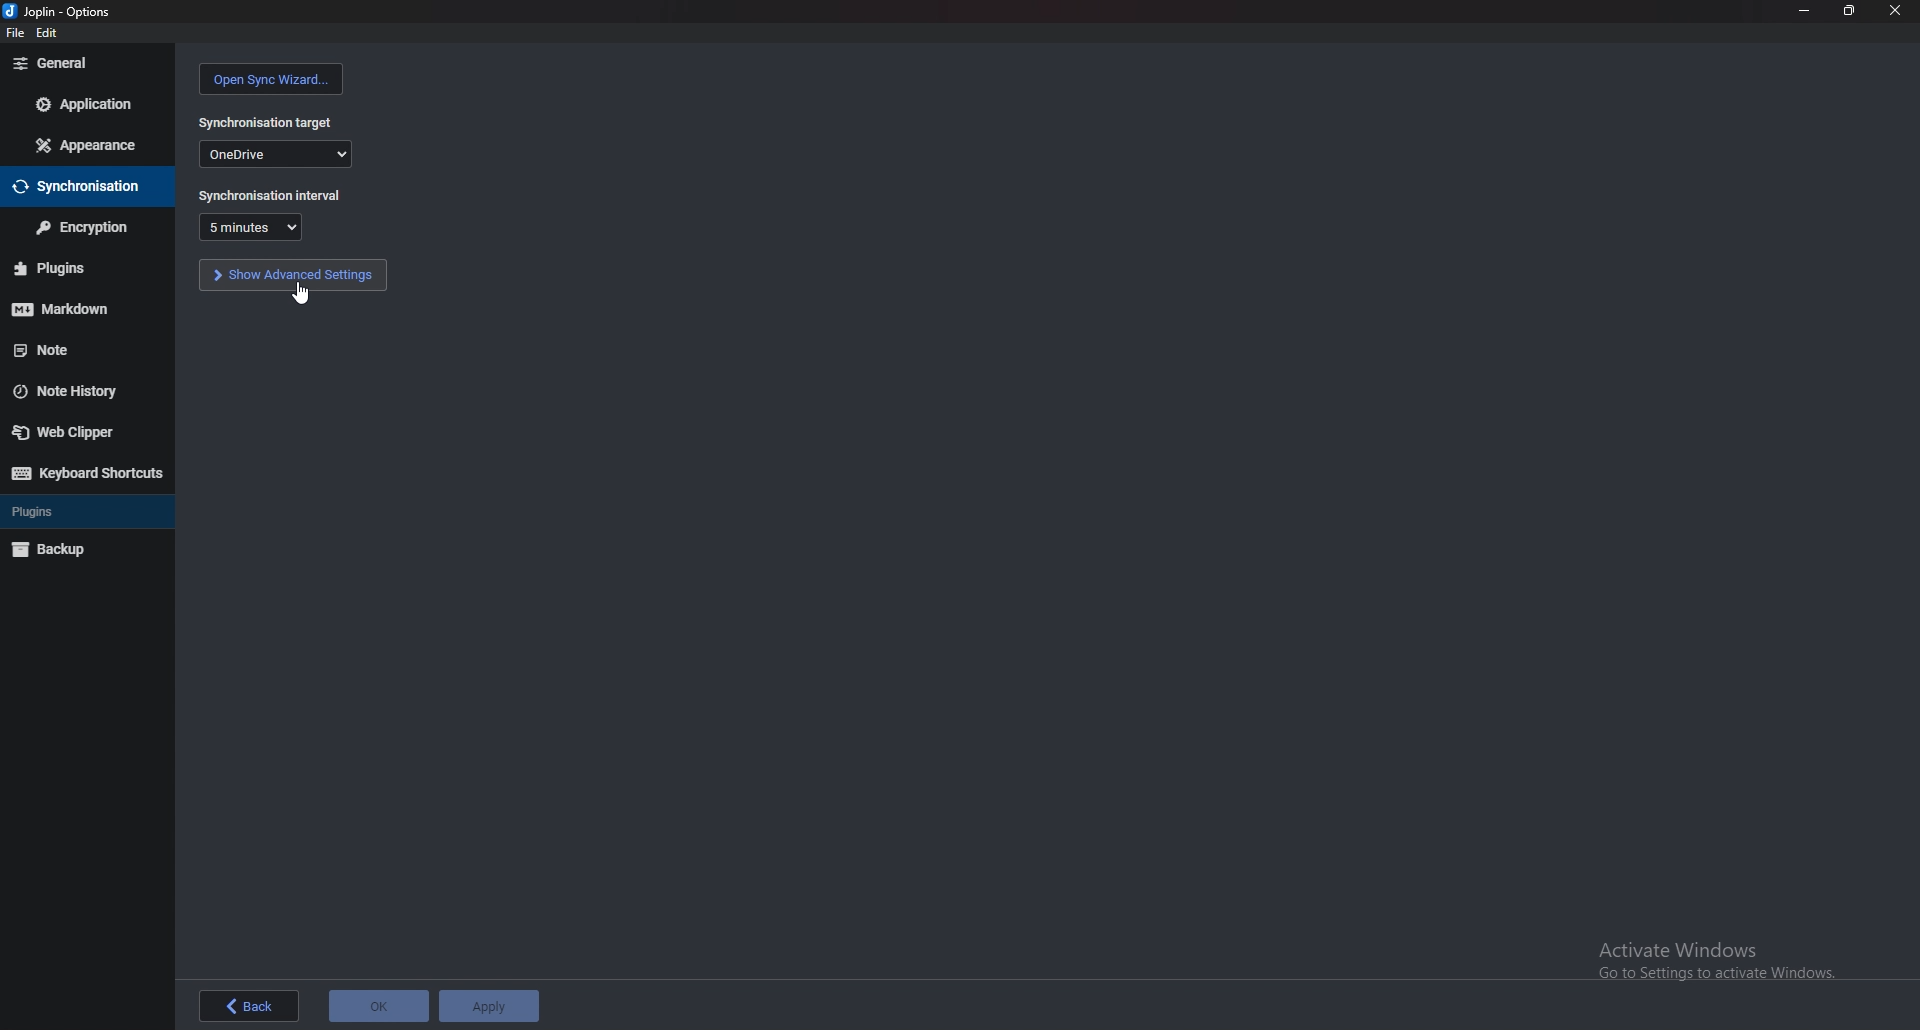 This screenshot has height=1030, width=1920. Describe the element at coordinates (1710, 957) in the screenshot. I see `Activate Windows` at that location.